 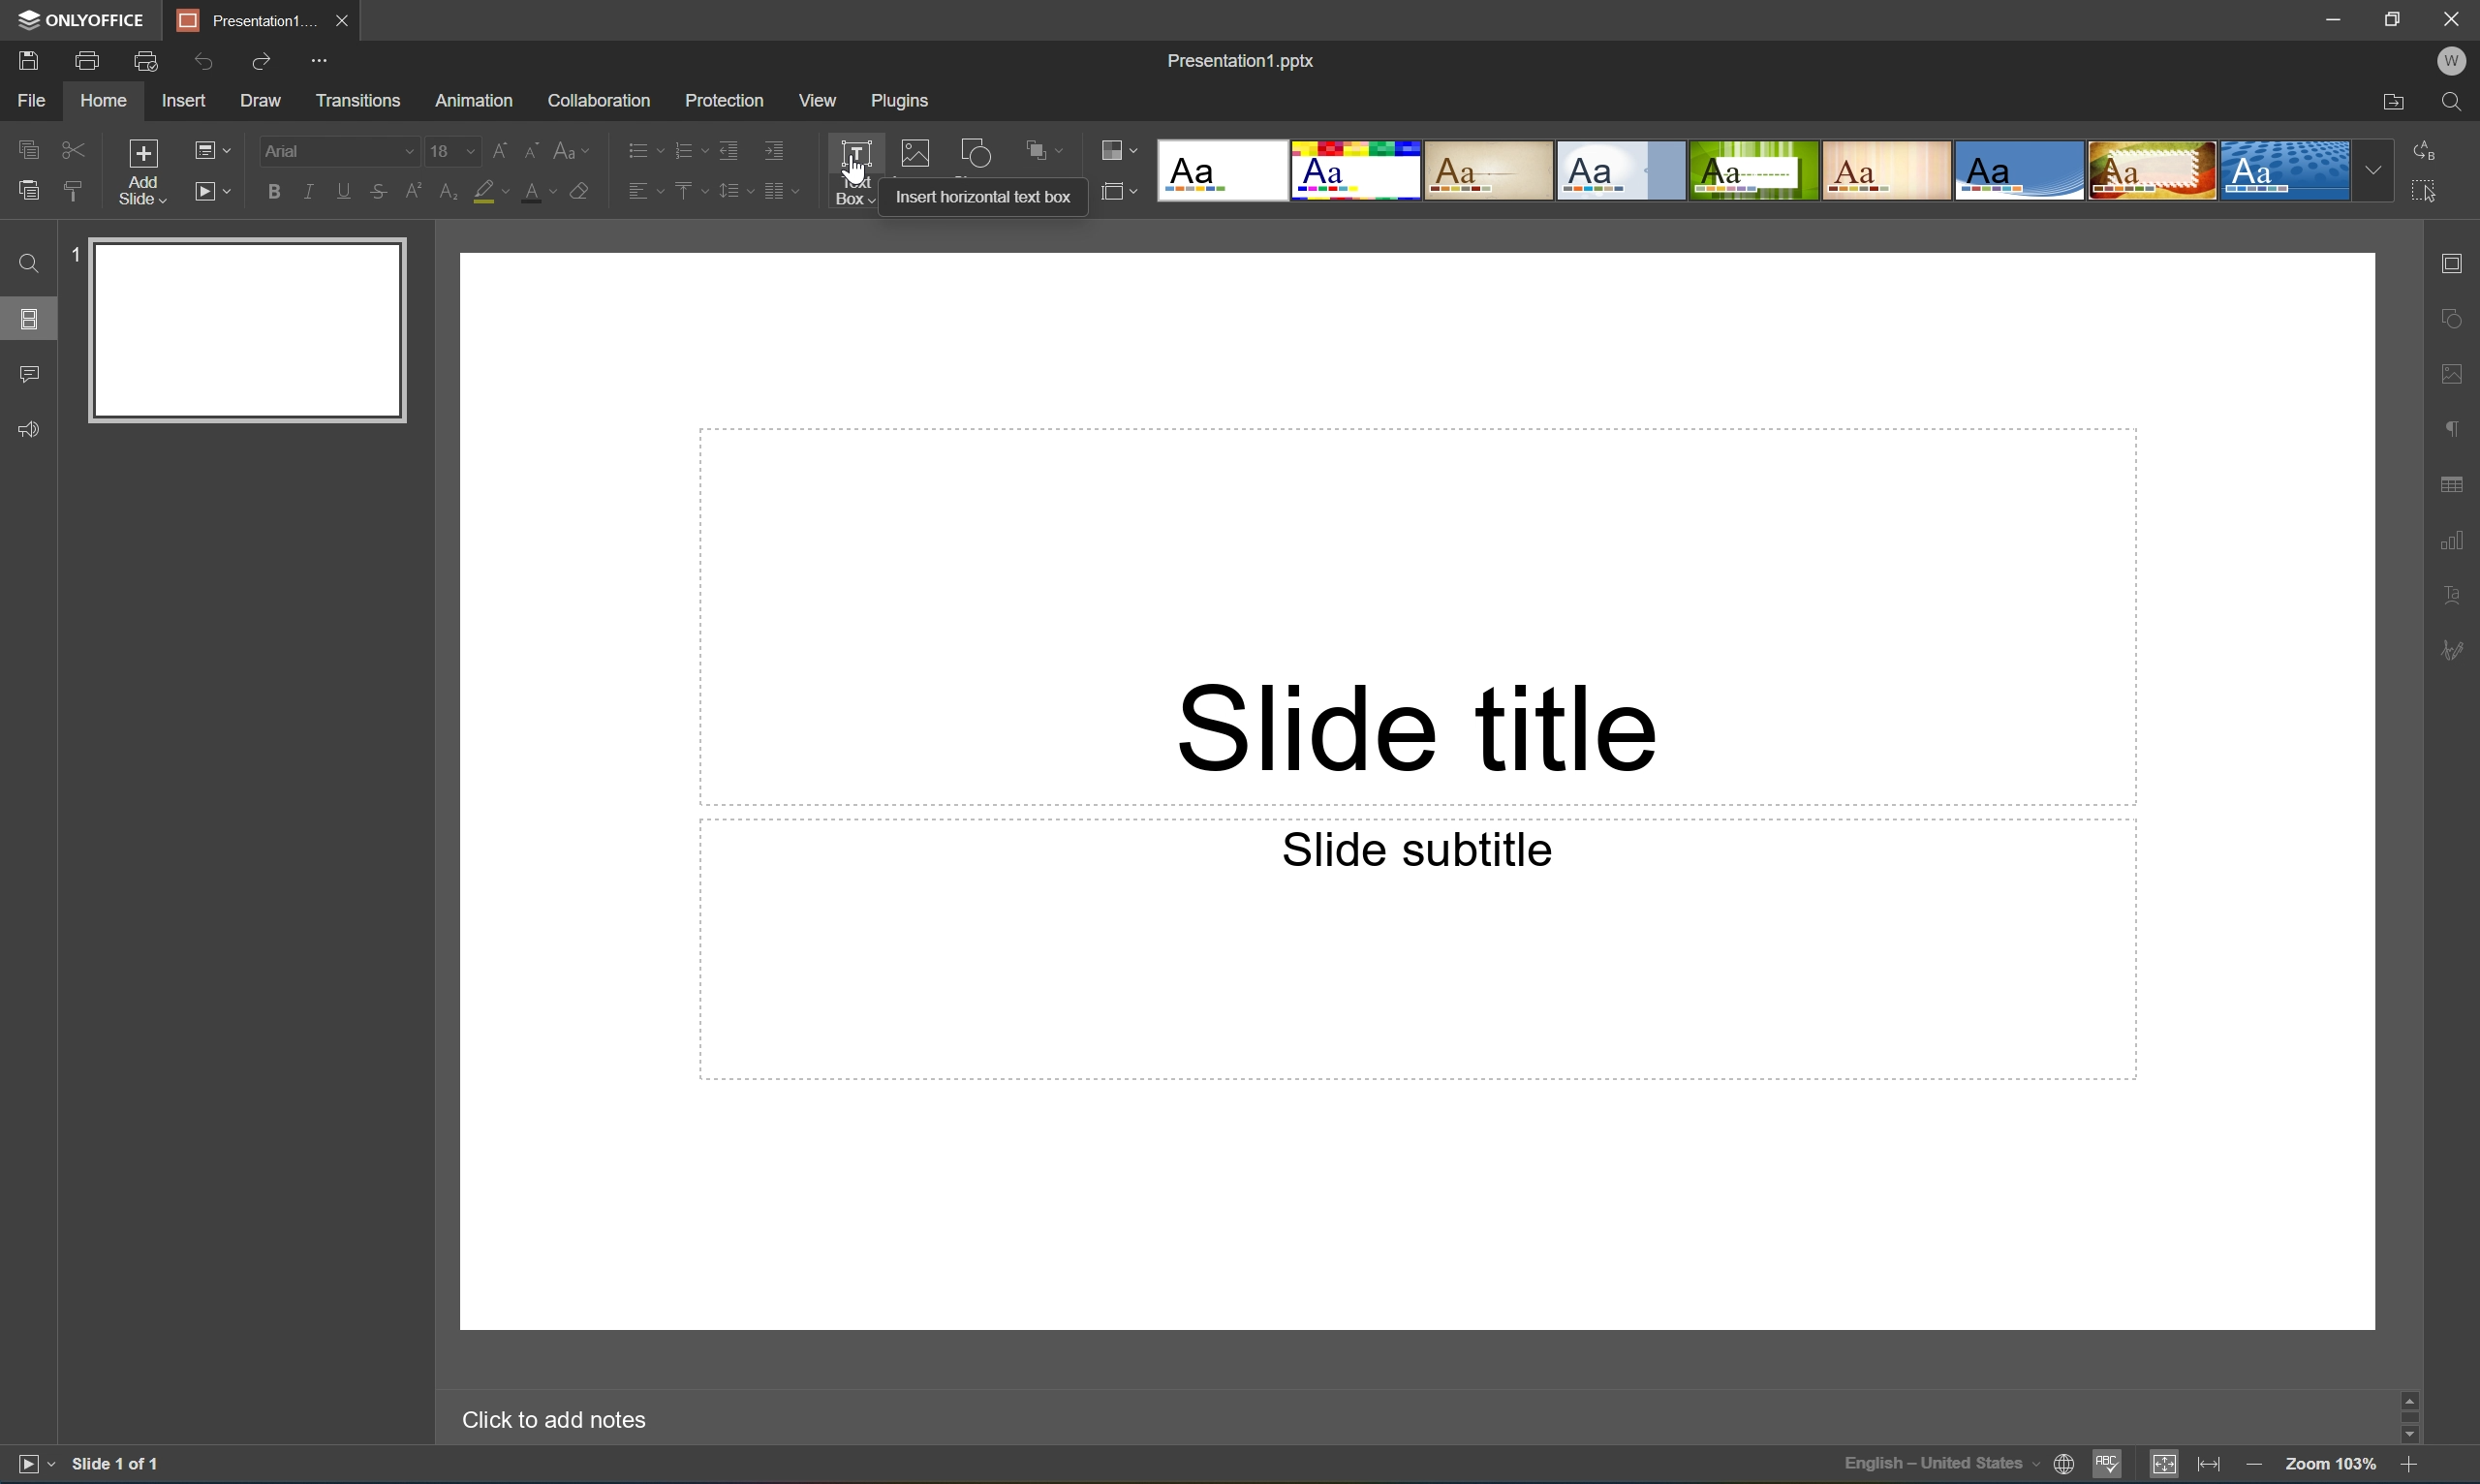 What do you see at coordinates (33, 1462) in the screenshot?
I see `Start slideshow` at bounding box center [33, 1462].